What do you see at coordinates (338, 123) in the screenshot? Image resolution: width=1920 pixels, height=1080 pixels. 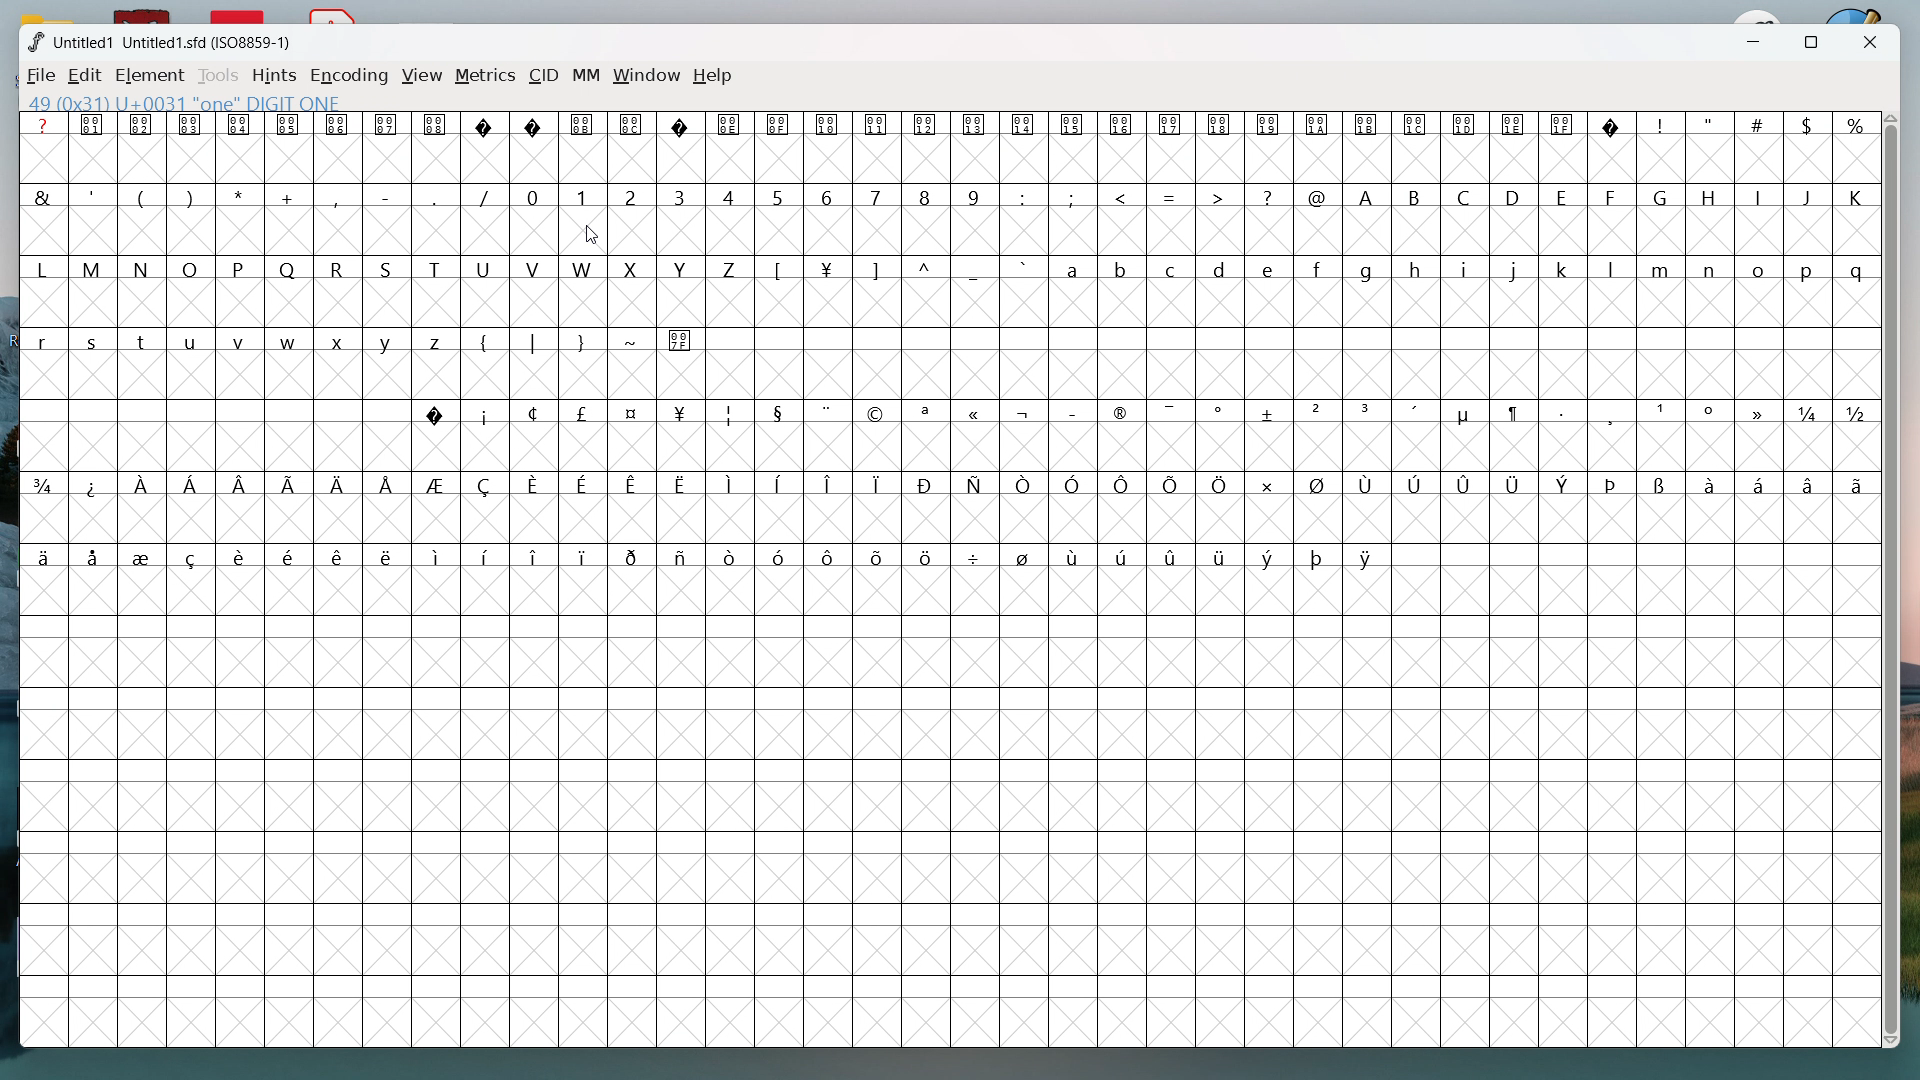 I see `symbol` at bounding box center [338, 123].